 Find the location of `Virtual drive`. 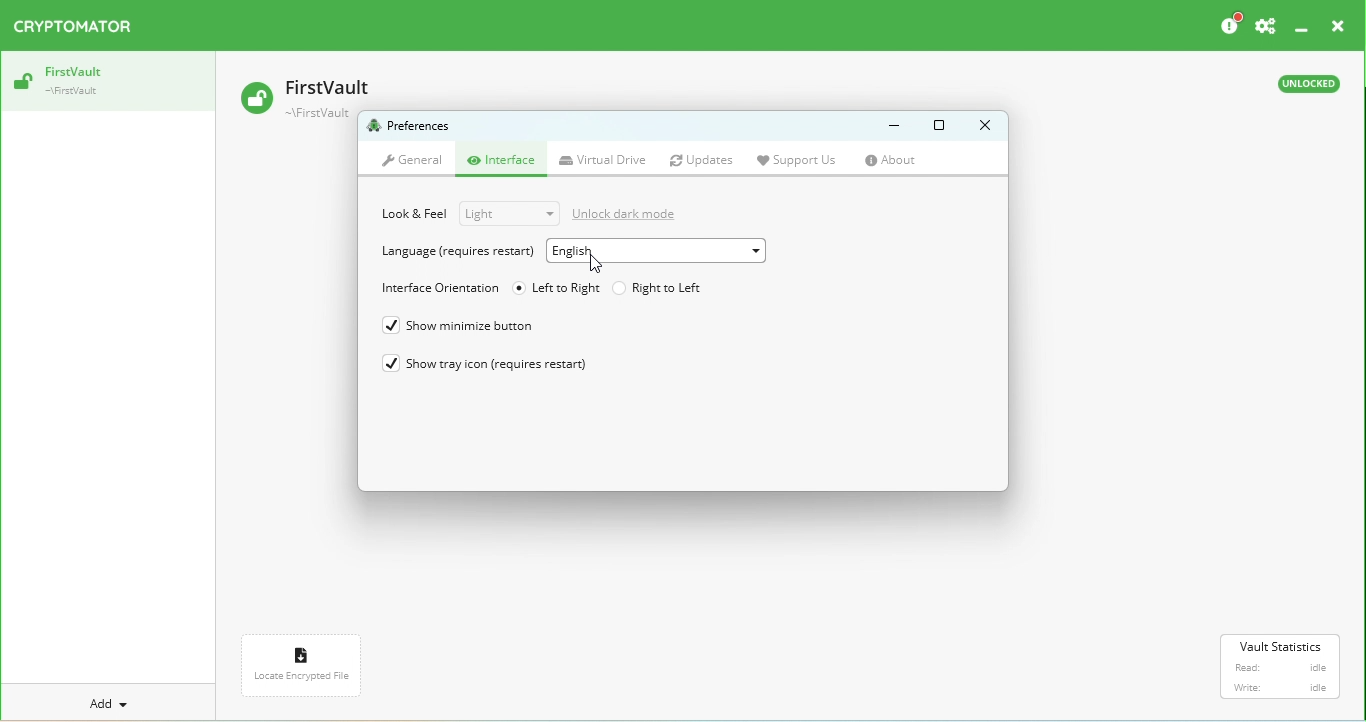

Virtual drive is located at coordinates (605, 161).